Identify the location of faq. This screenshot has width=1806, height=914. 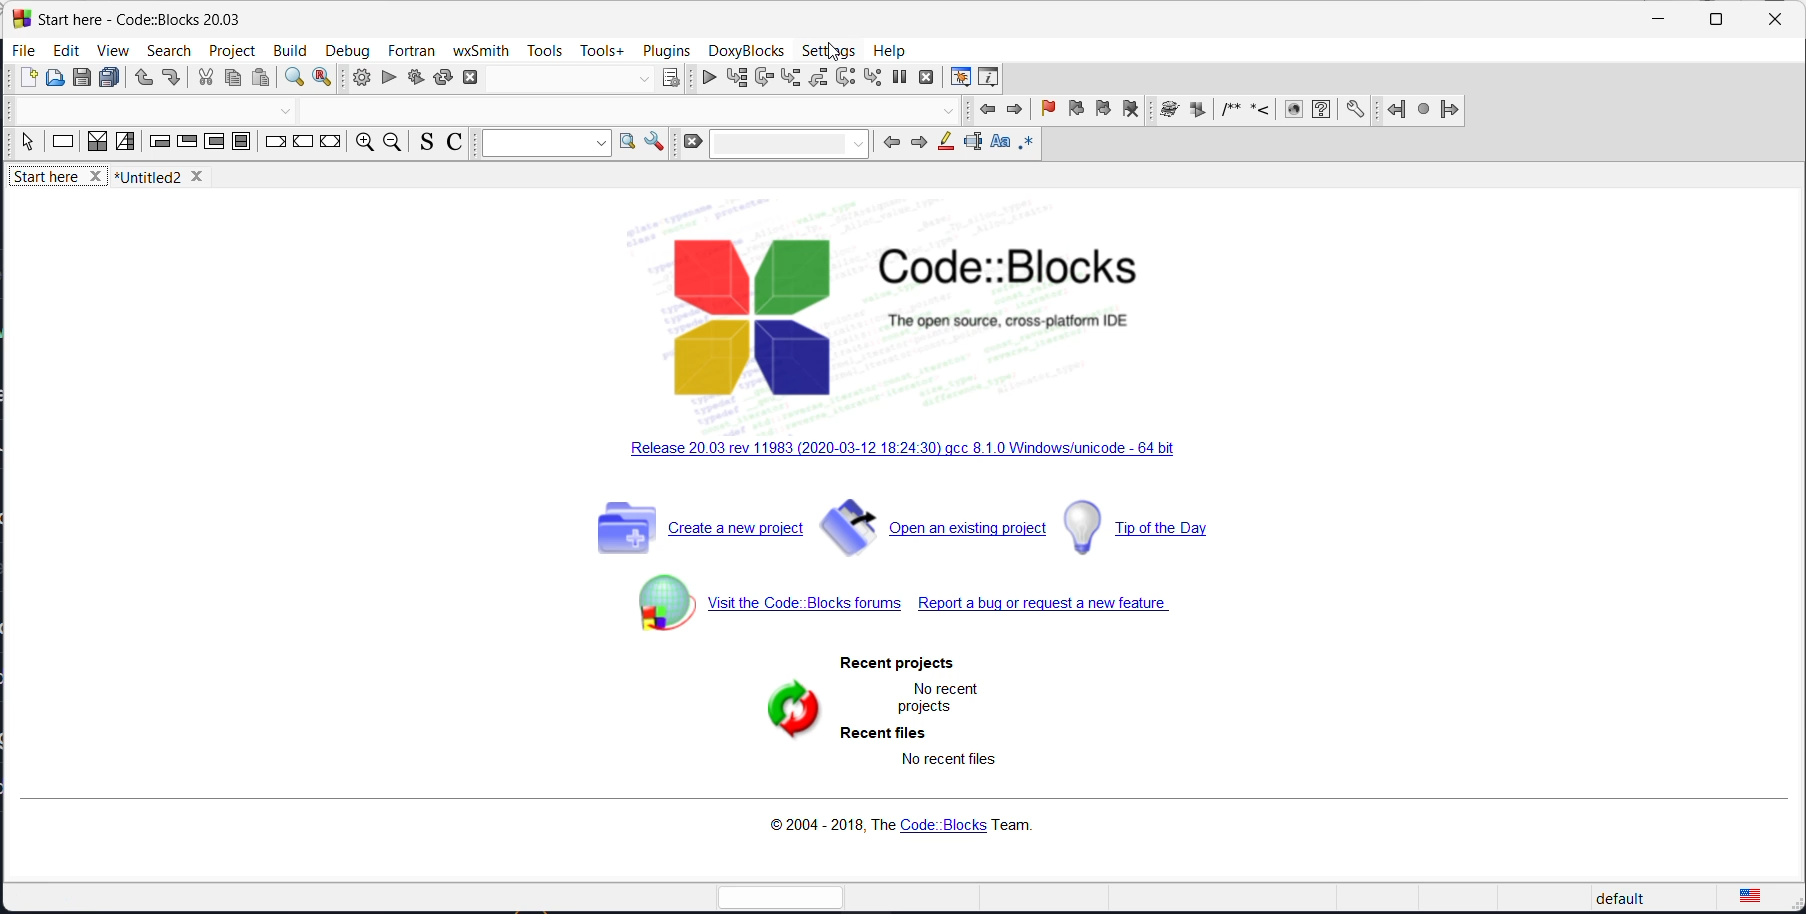
(1321, 111).